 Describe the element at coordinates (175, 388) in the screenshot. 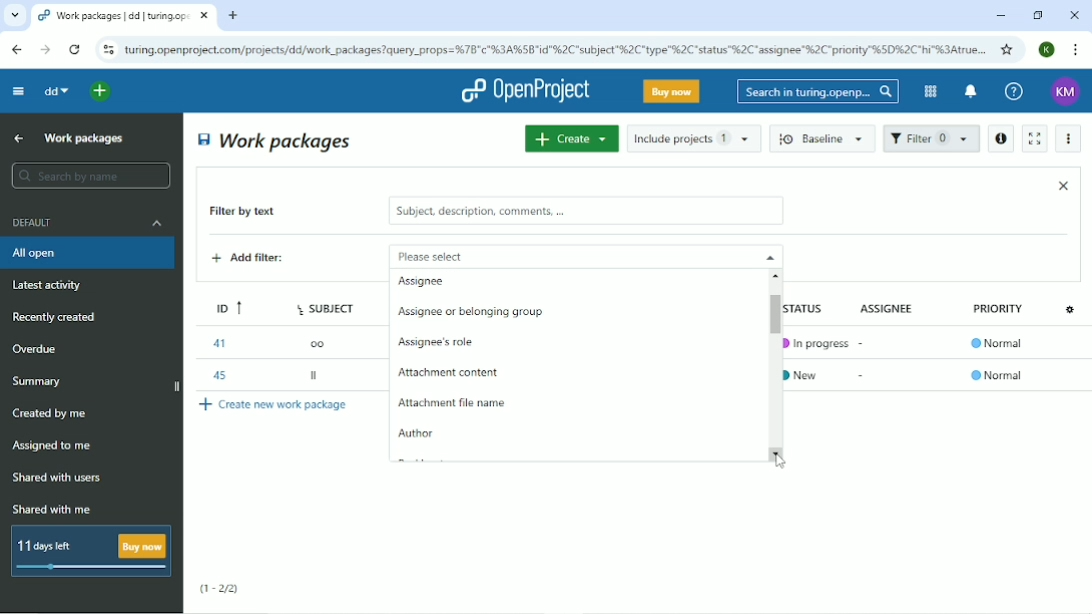

I see `close side bar` at that location.